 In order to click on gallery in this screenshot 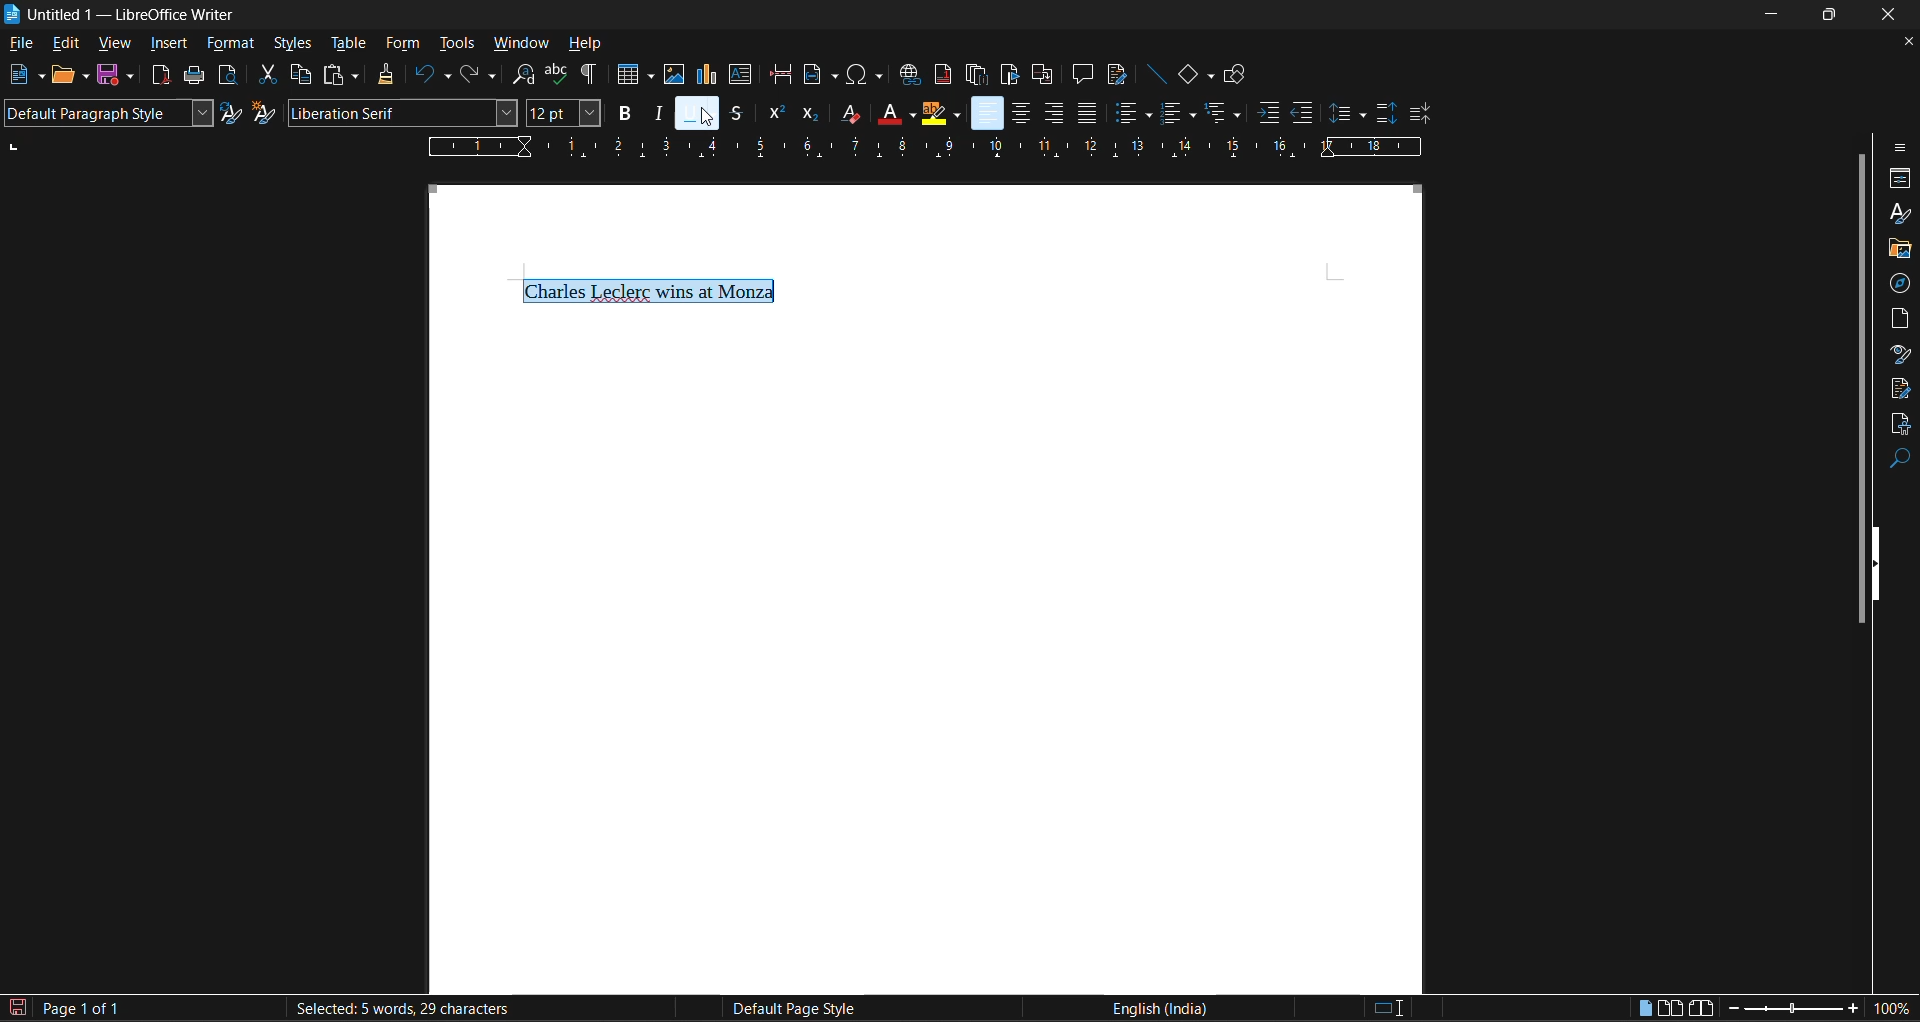, I will do `click(1898, 250)`.